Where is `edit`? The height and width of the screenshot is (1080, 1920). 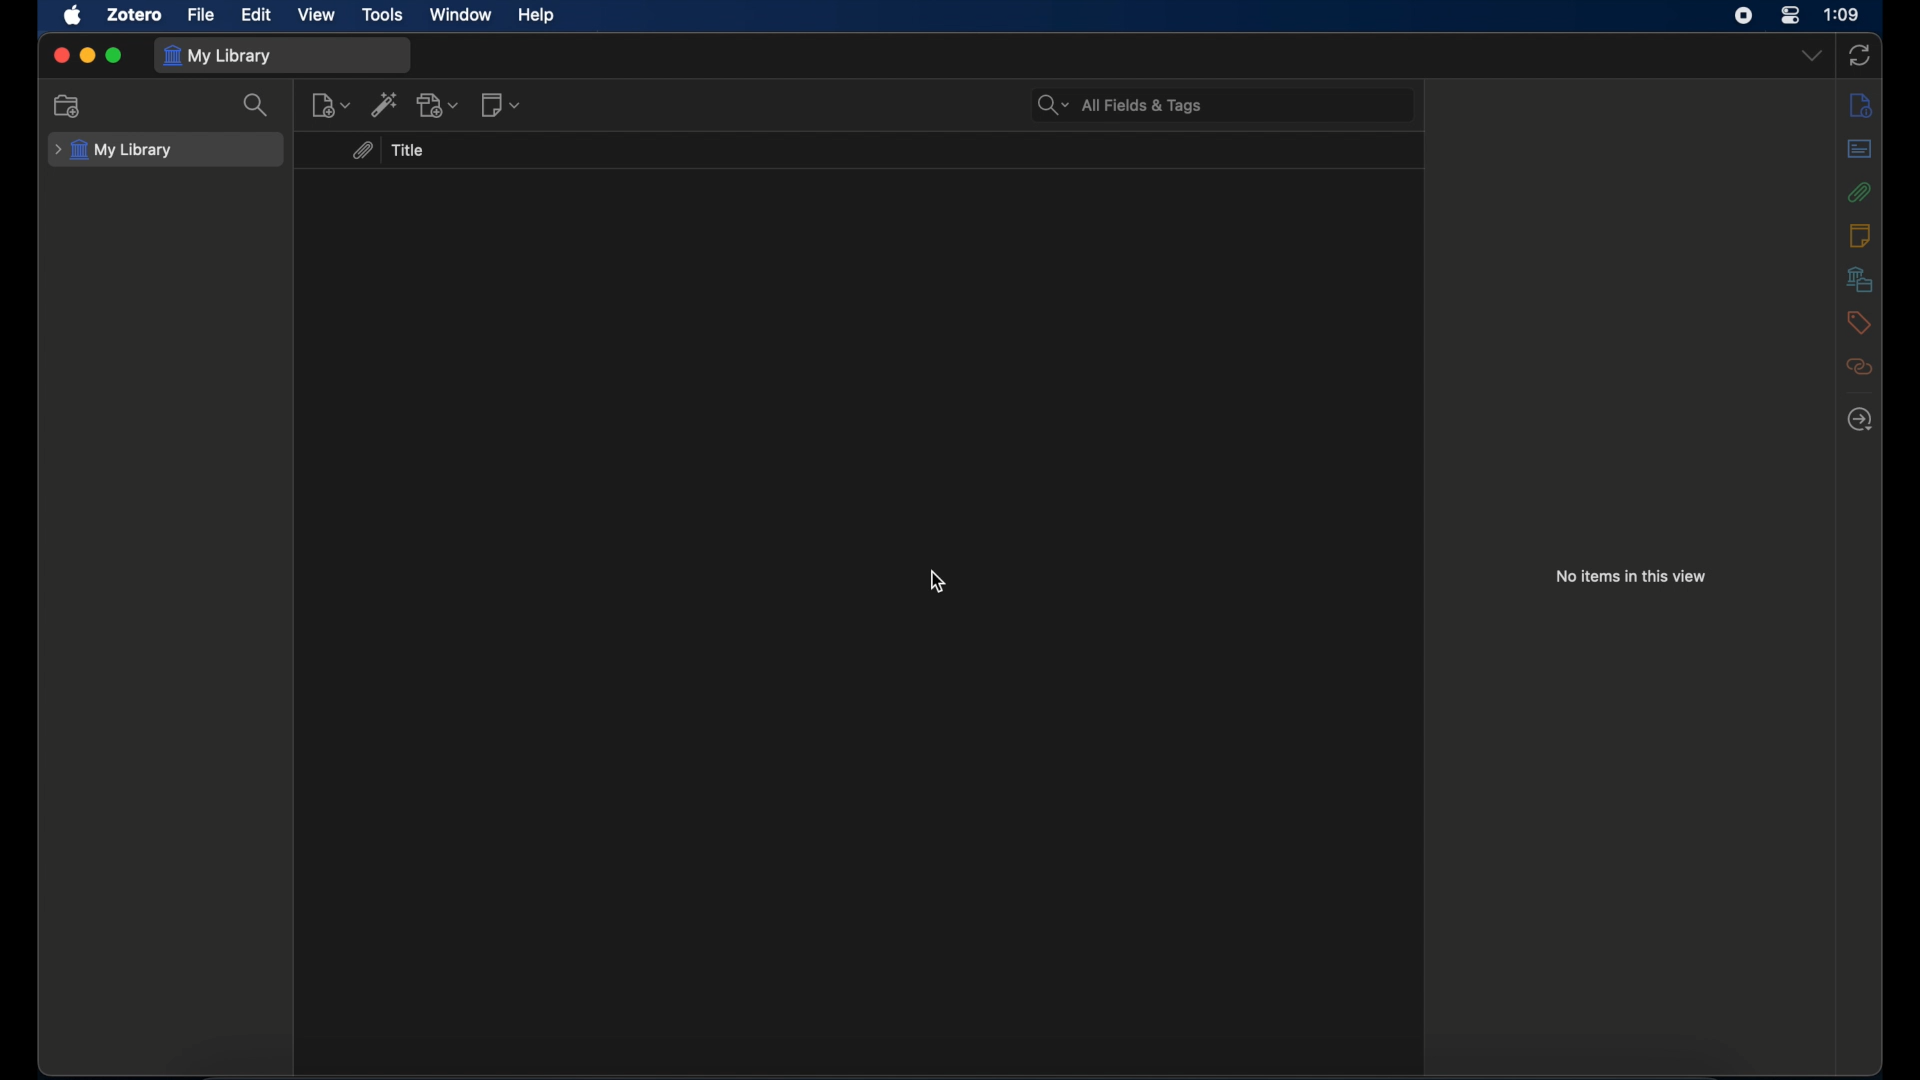 edit is located at coordinates (258, 14).